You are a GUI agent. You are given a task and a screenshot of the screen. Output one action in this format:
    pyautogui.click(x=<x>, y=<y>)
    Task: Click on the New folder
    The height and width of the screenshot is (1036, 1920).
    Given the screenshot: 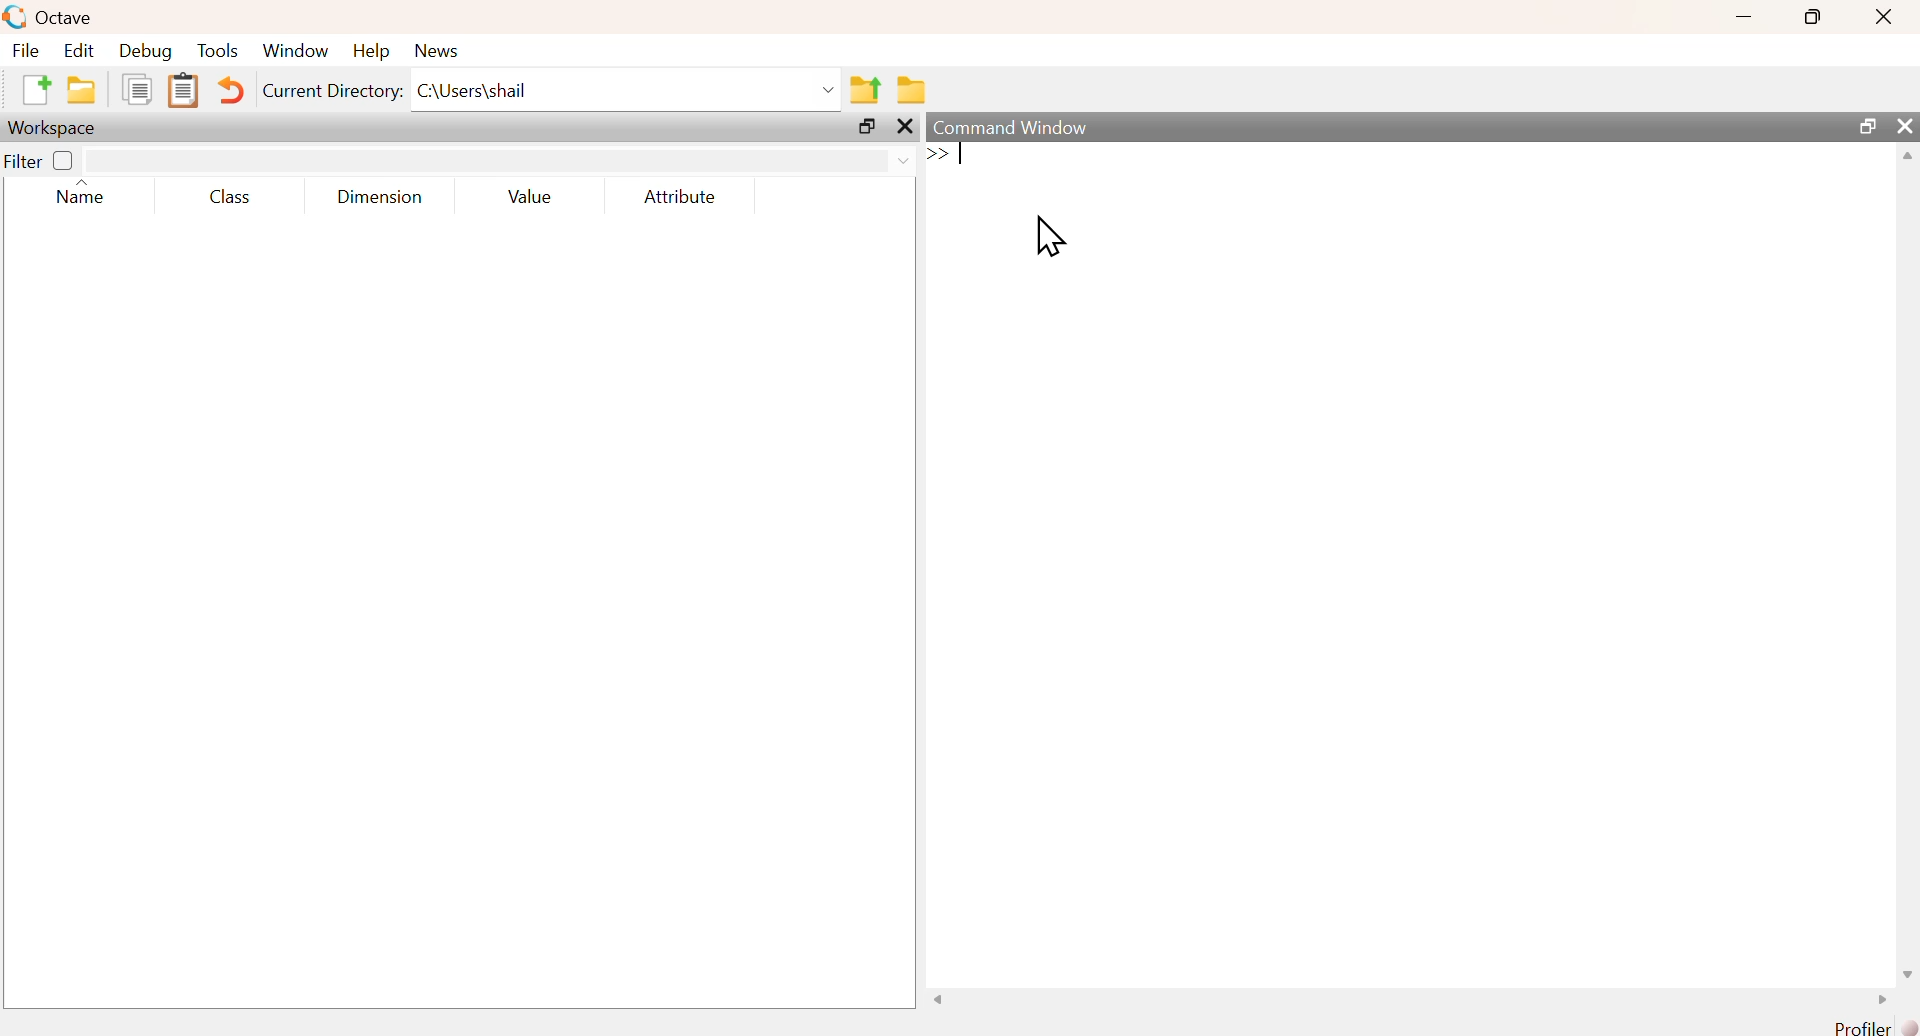 What is the action you would take?
    pyautogui.click(x=83, y=89)
    